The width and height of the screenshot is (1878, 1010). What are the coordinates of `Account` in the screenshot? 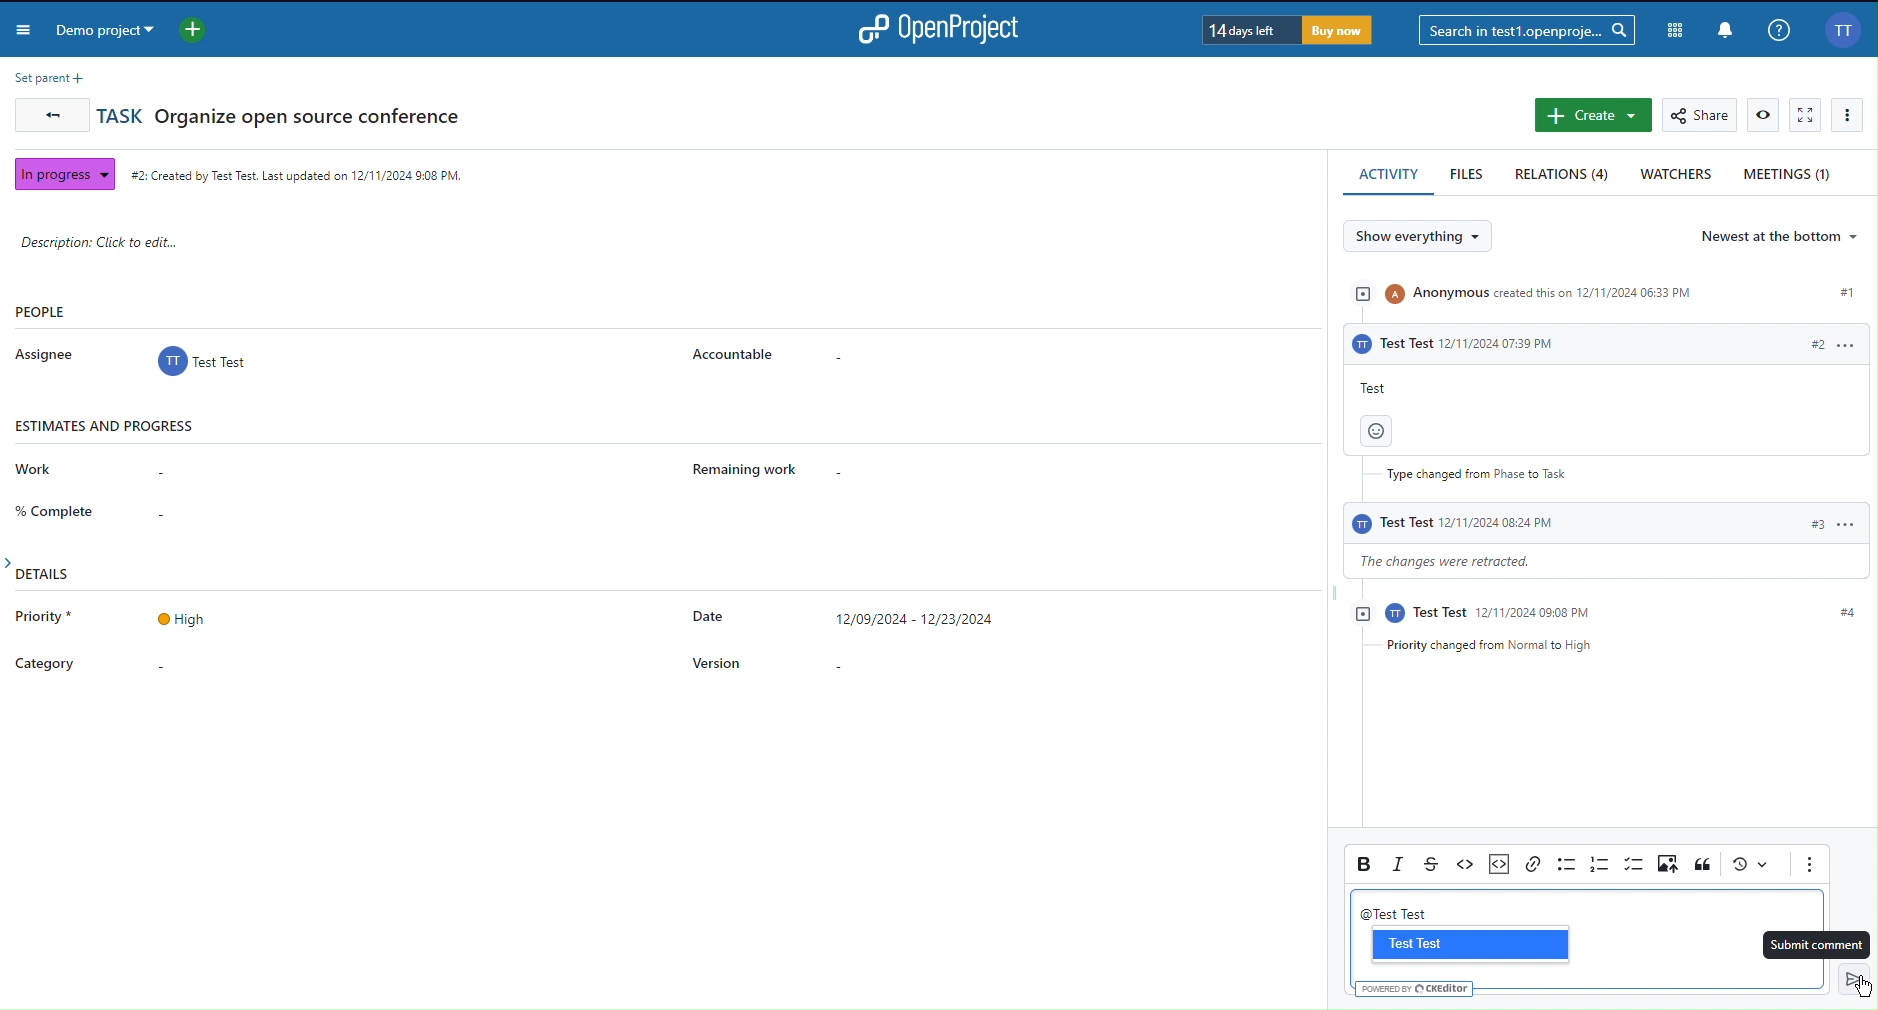 It's located at (1842, 30).